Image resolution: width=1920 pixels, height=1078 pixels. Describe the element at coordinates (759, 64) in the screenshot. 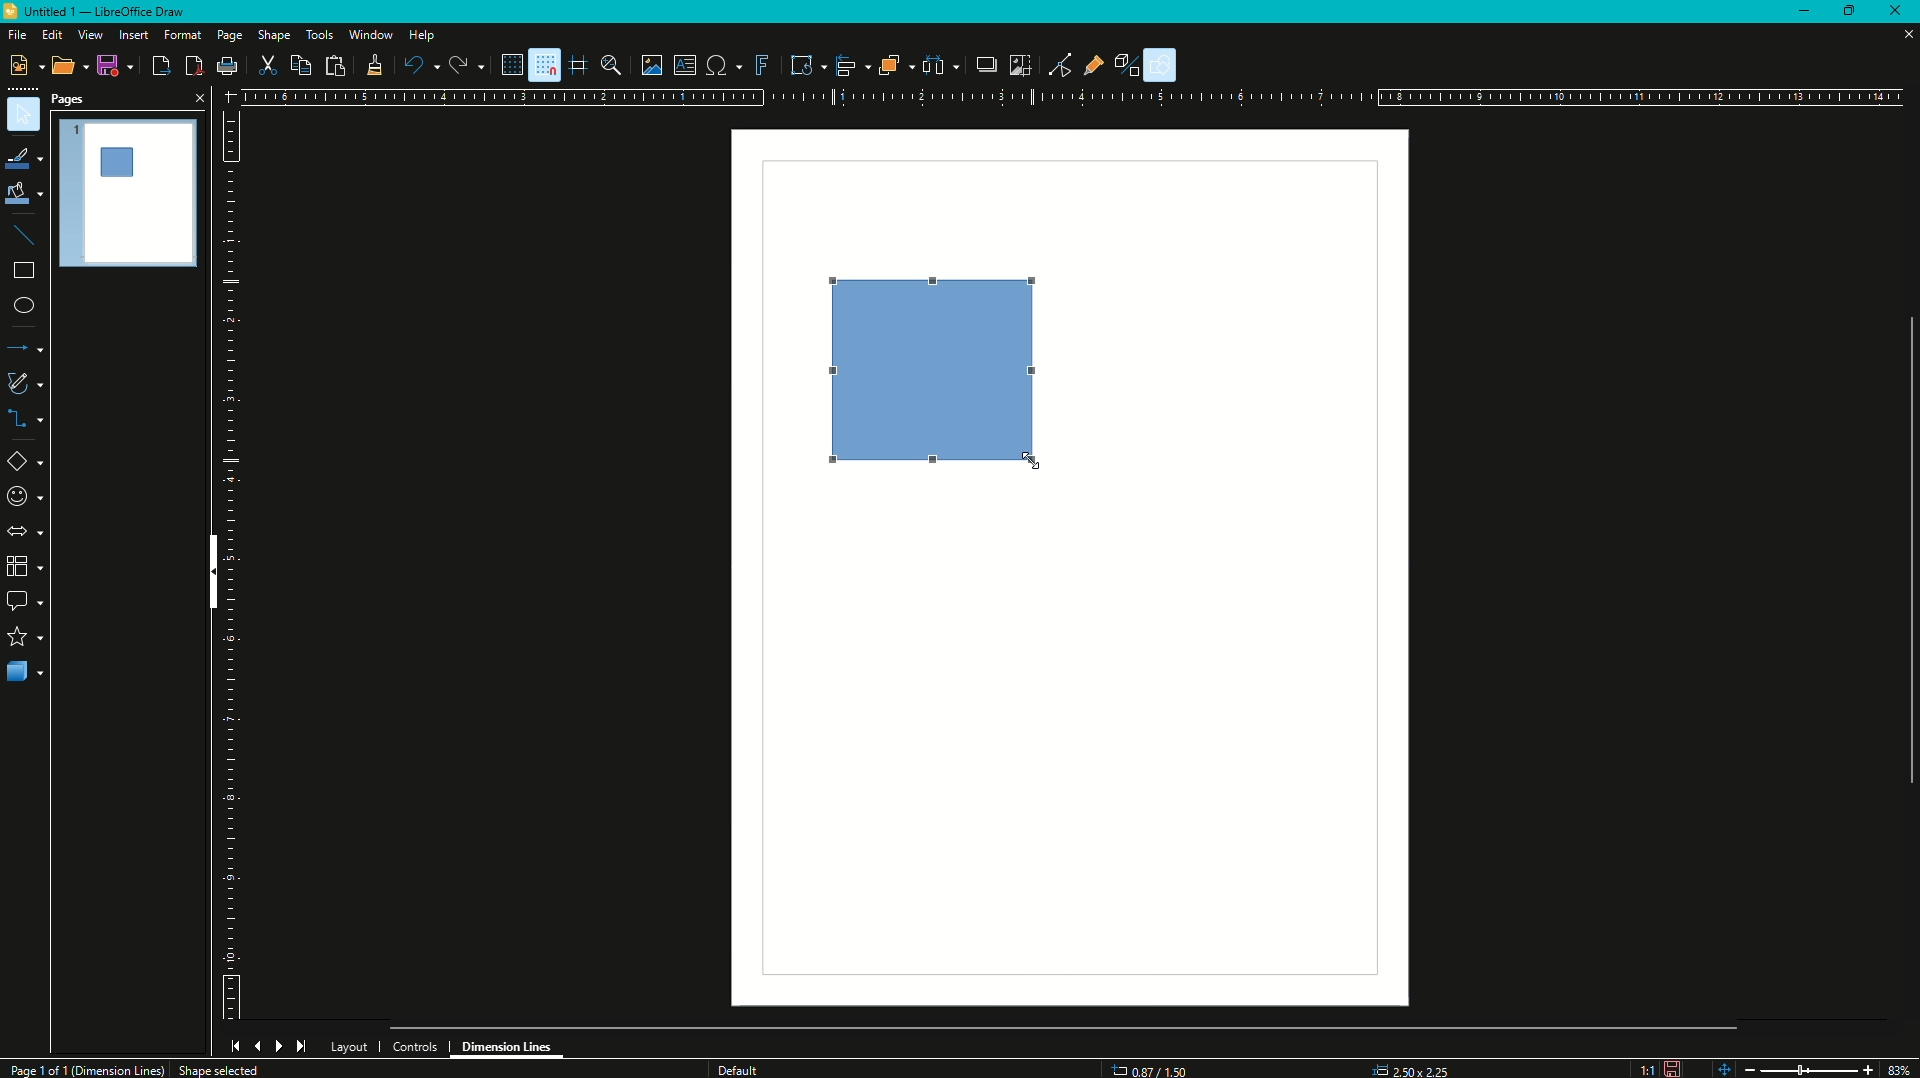

I see `Insert Fontwork Text` at that location.